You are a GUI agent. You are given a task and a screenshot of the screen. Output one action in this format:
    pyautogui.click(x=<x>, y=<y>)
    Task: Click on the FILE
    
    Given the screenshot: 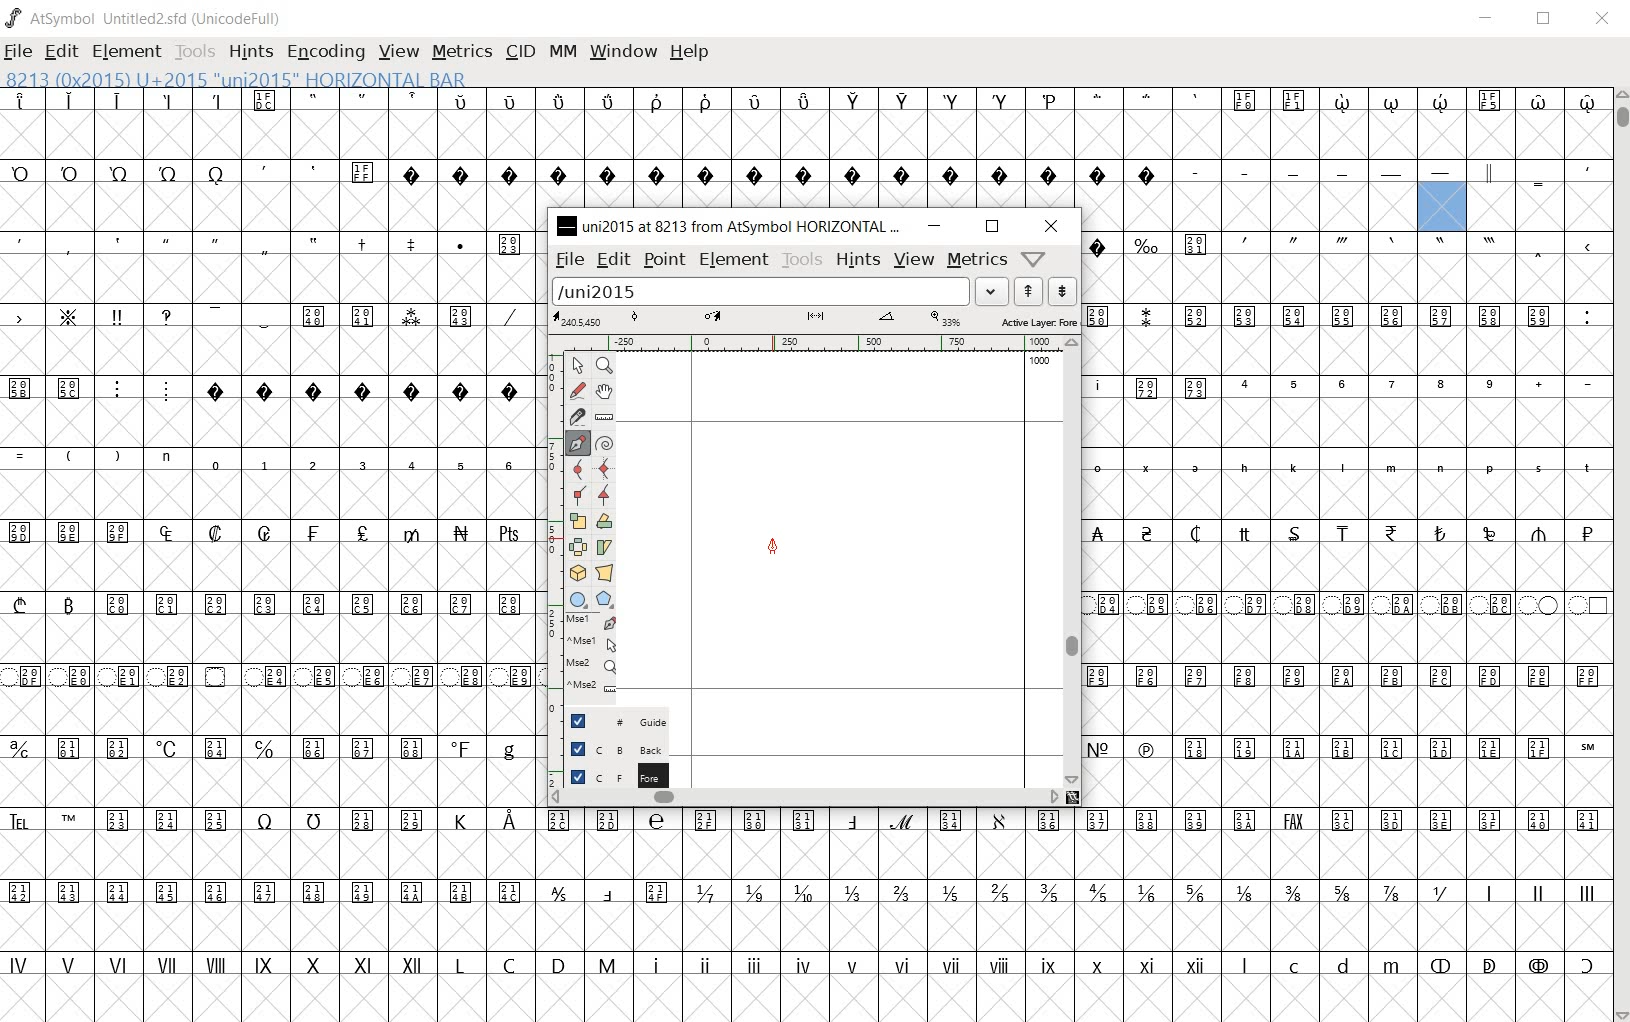 What is the action you would take?
    pyautogui.click(x=21, y=50)
    